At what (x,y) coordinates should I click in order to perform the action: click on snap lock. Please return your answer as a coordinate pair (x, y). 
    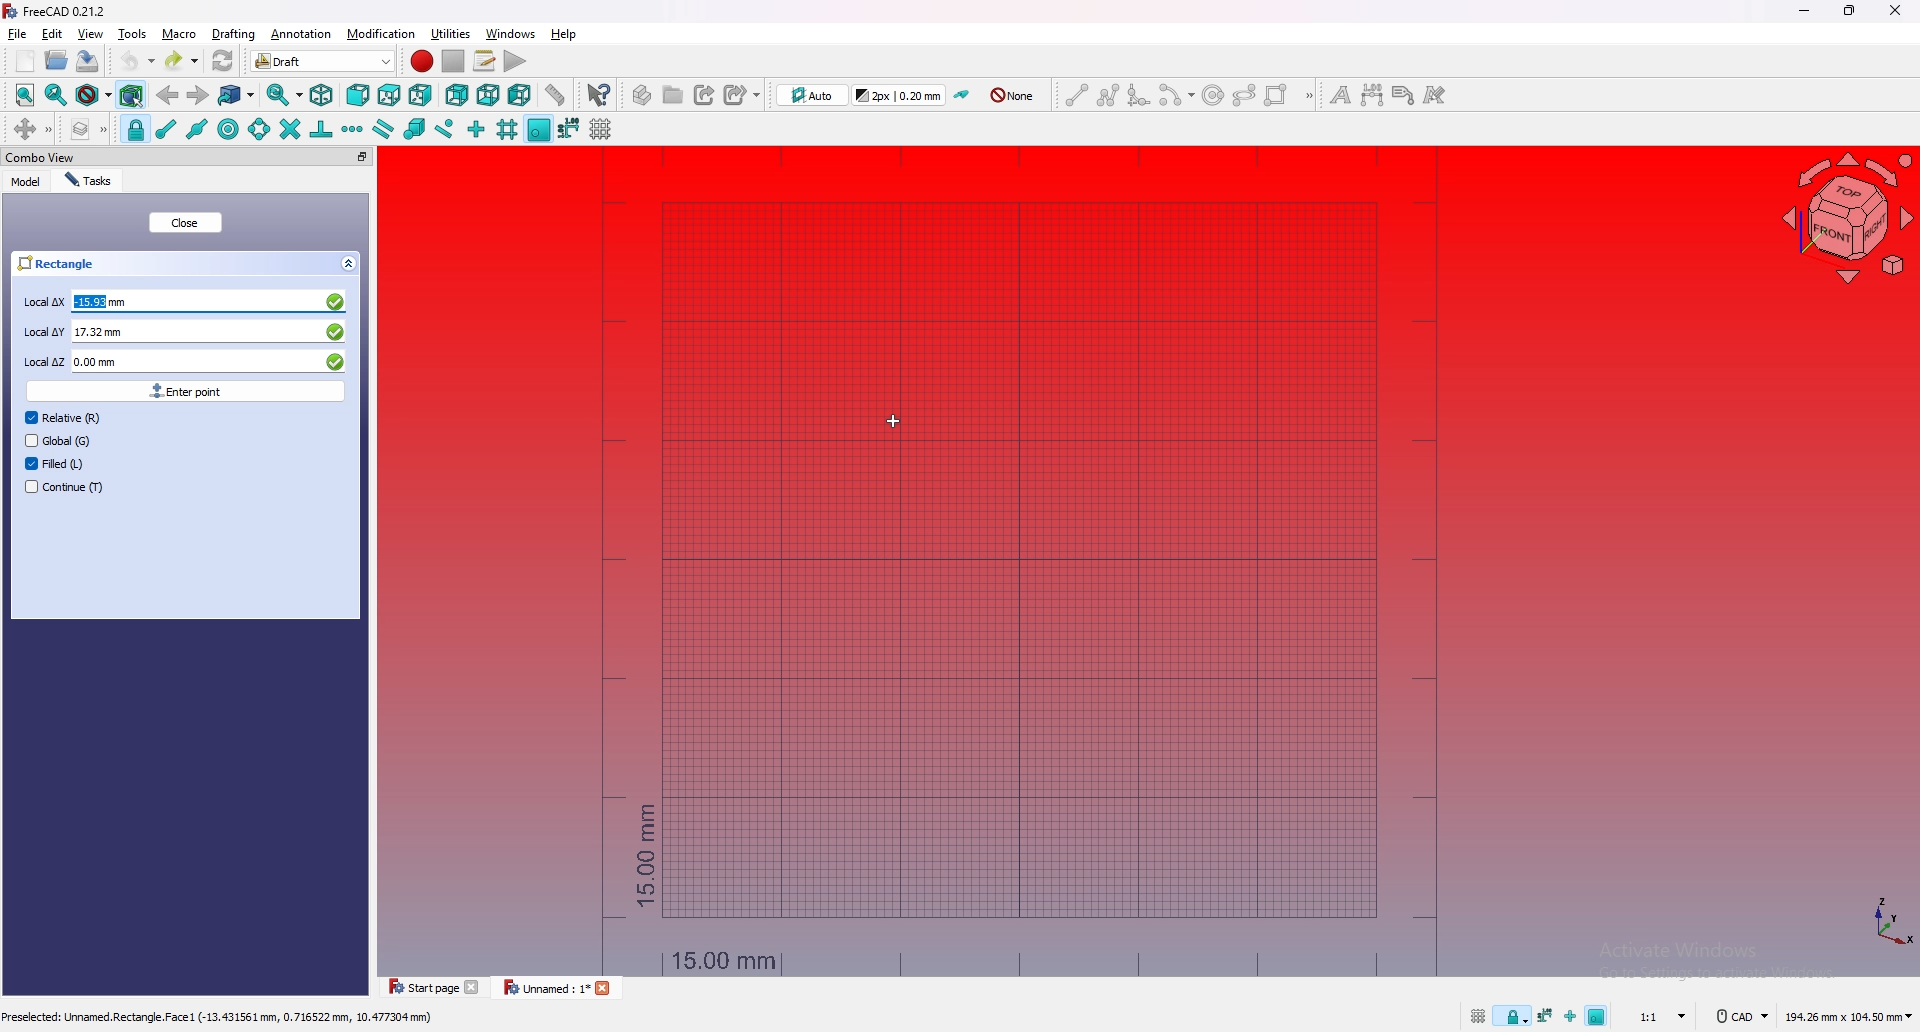
    Looking at the image, I should click on (135, 129).